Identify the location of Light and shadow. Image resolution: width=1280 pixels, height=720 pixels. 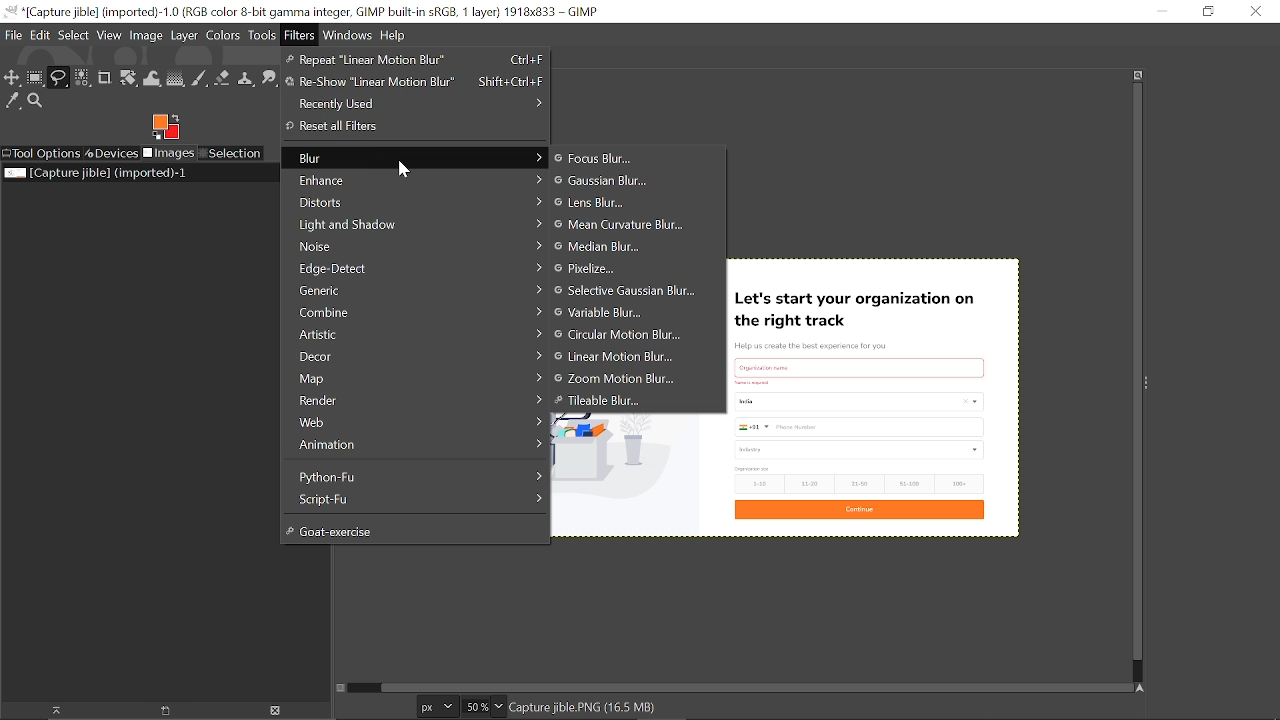
(414, 226).